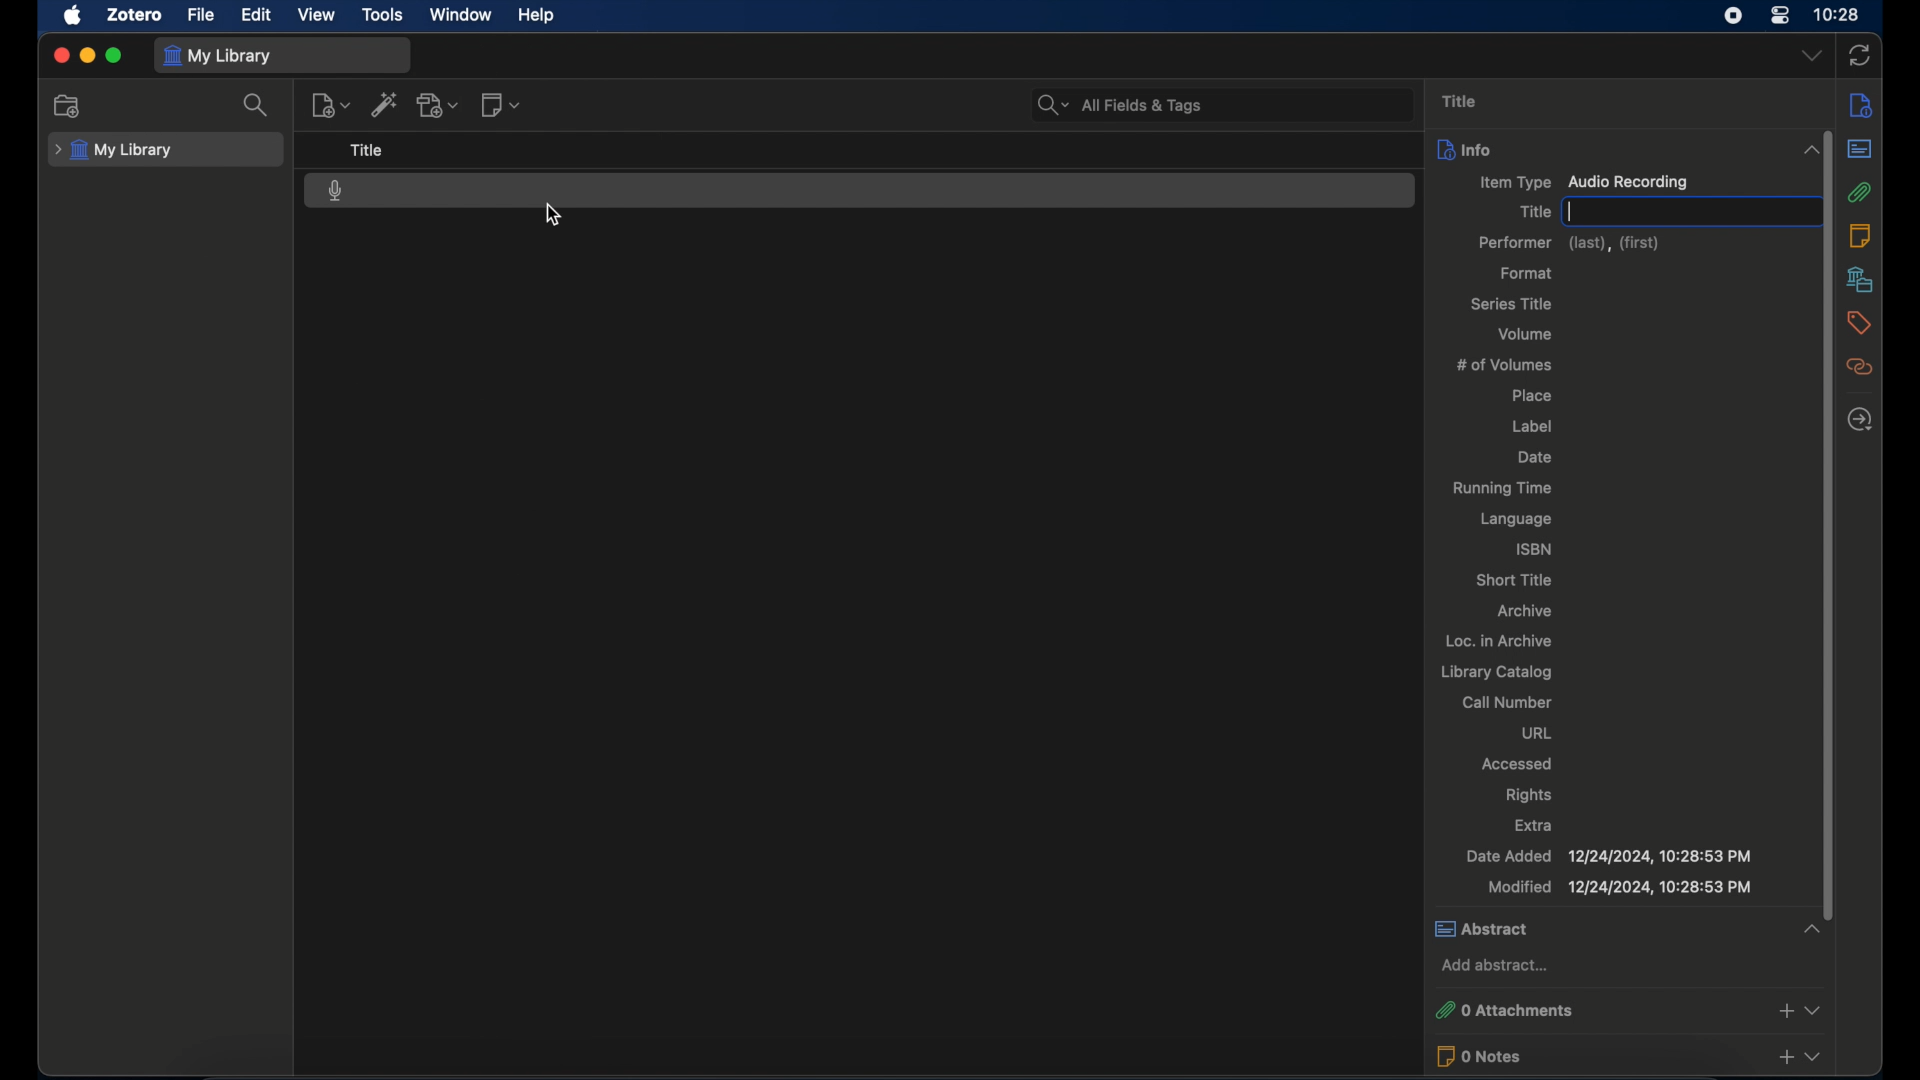  I want to click on url, so click(1536, 734).